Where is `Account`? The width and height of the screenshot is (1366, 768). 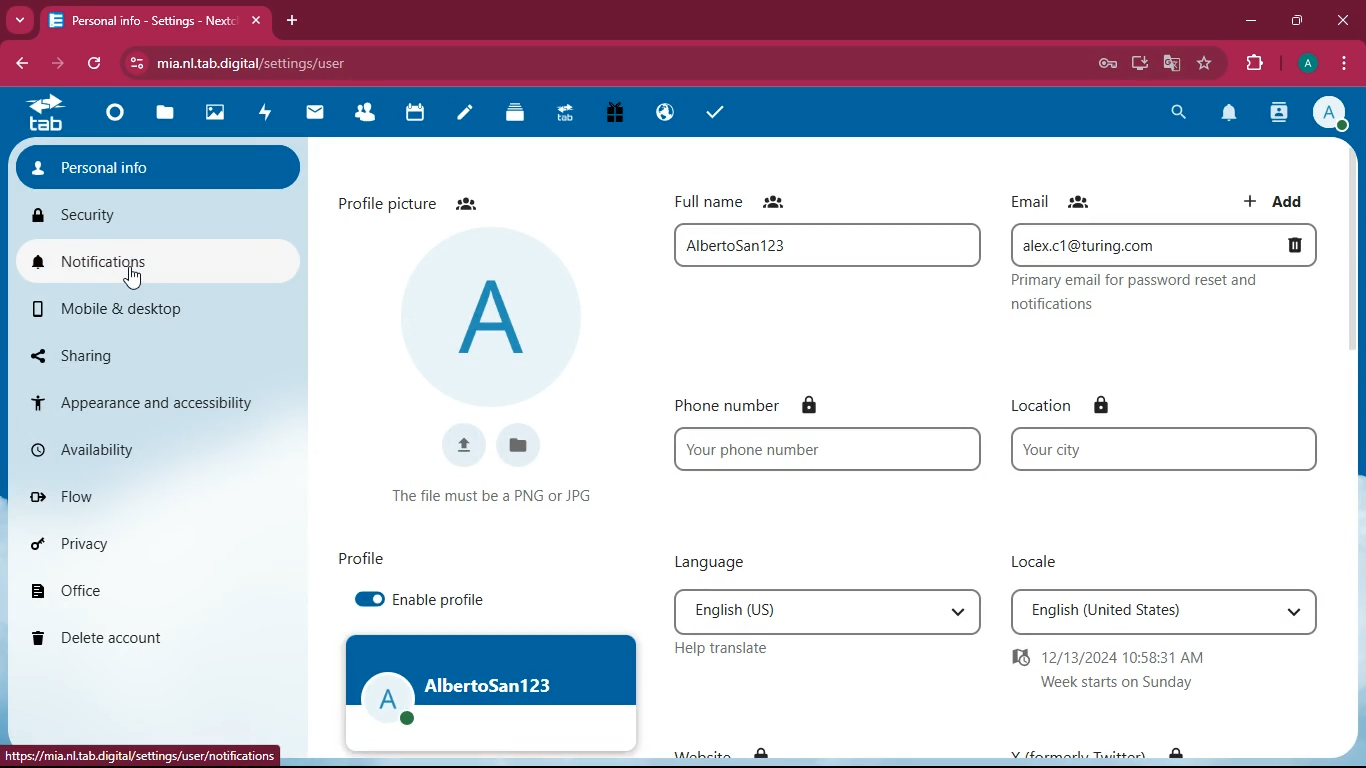
Account is located at coordinates (1305, 61).